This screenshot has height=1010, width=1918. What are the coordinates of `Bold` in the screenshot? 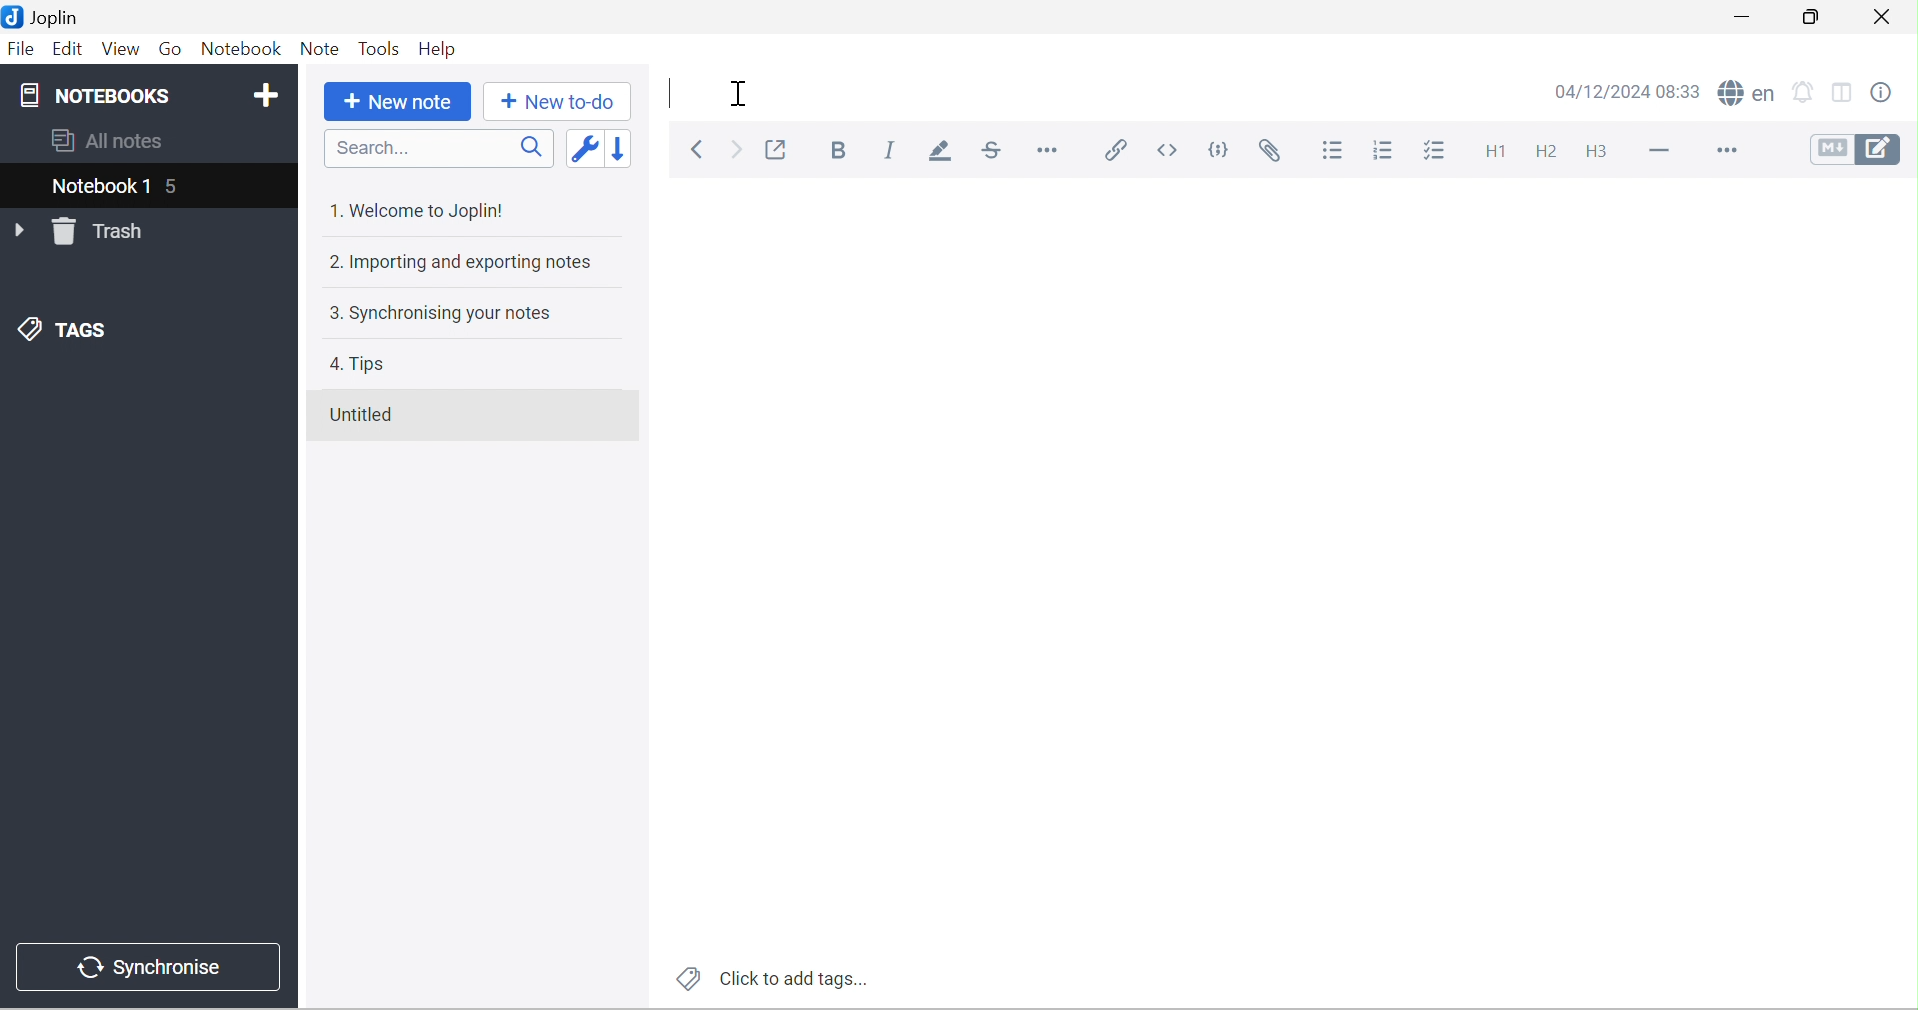 It's located at (837, 150).